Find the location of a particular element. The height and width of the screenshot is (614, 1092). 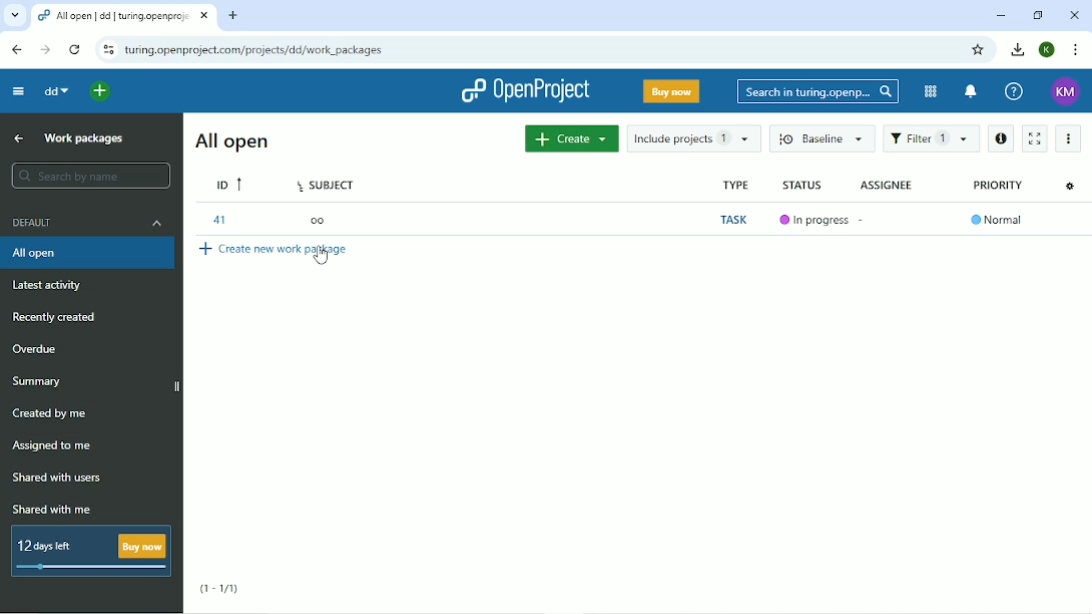

Collapse project menu is located at coordinates (19, 92).